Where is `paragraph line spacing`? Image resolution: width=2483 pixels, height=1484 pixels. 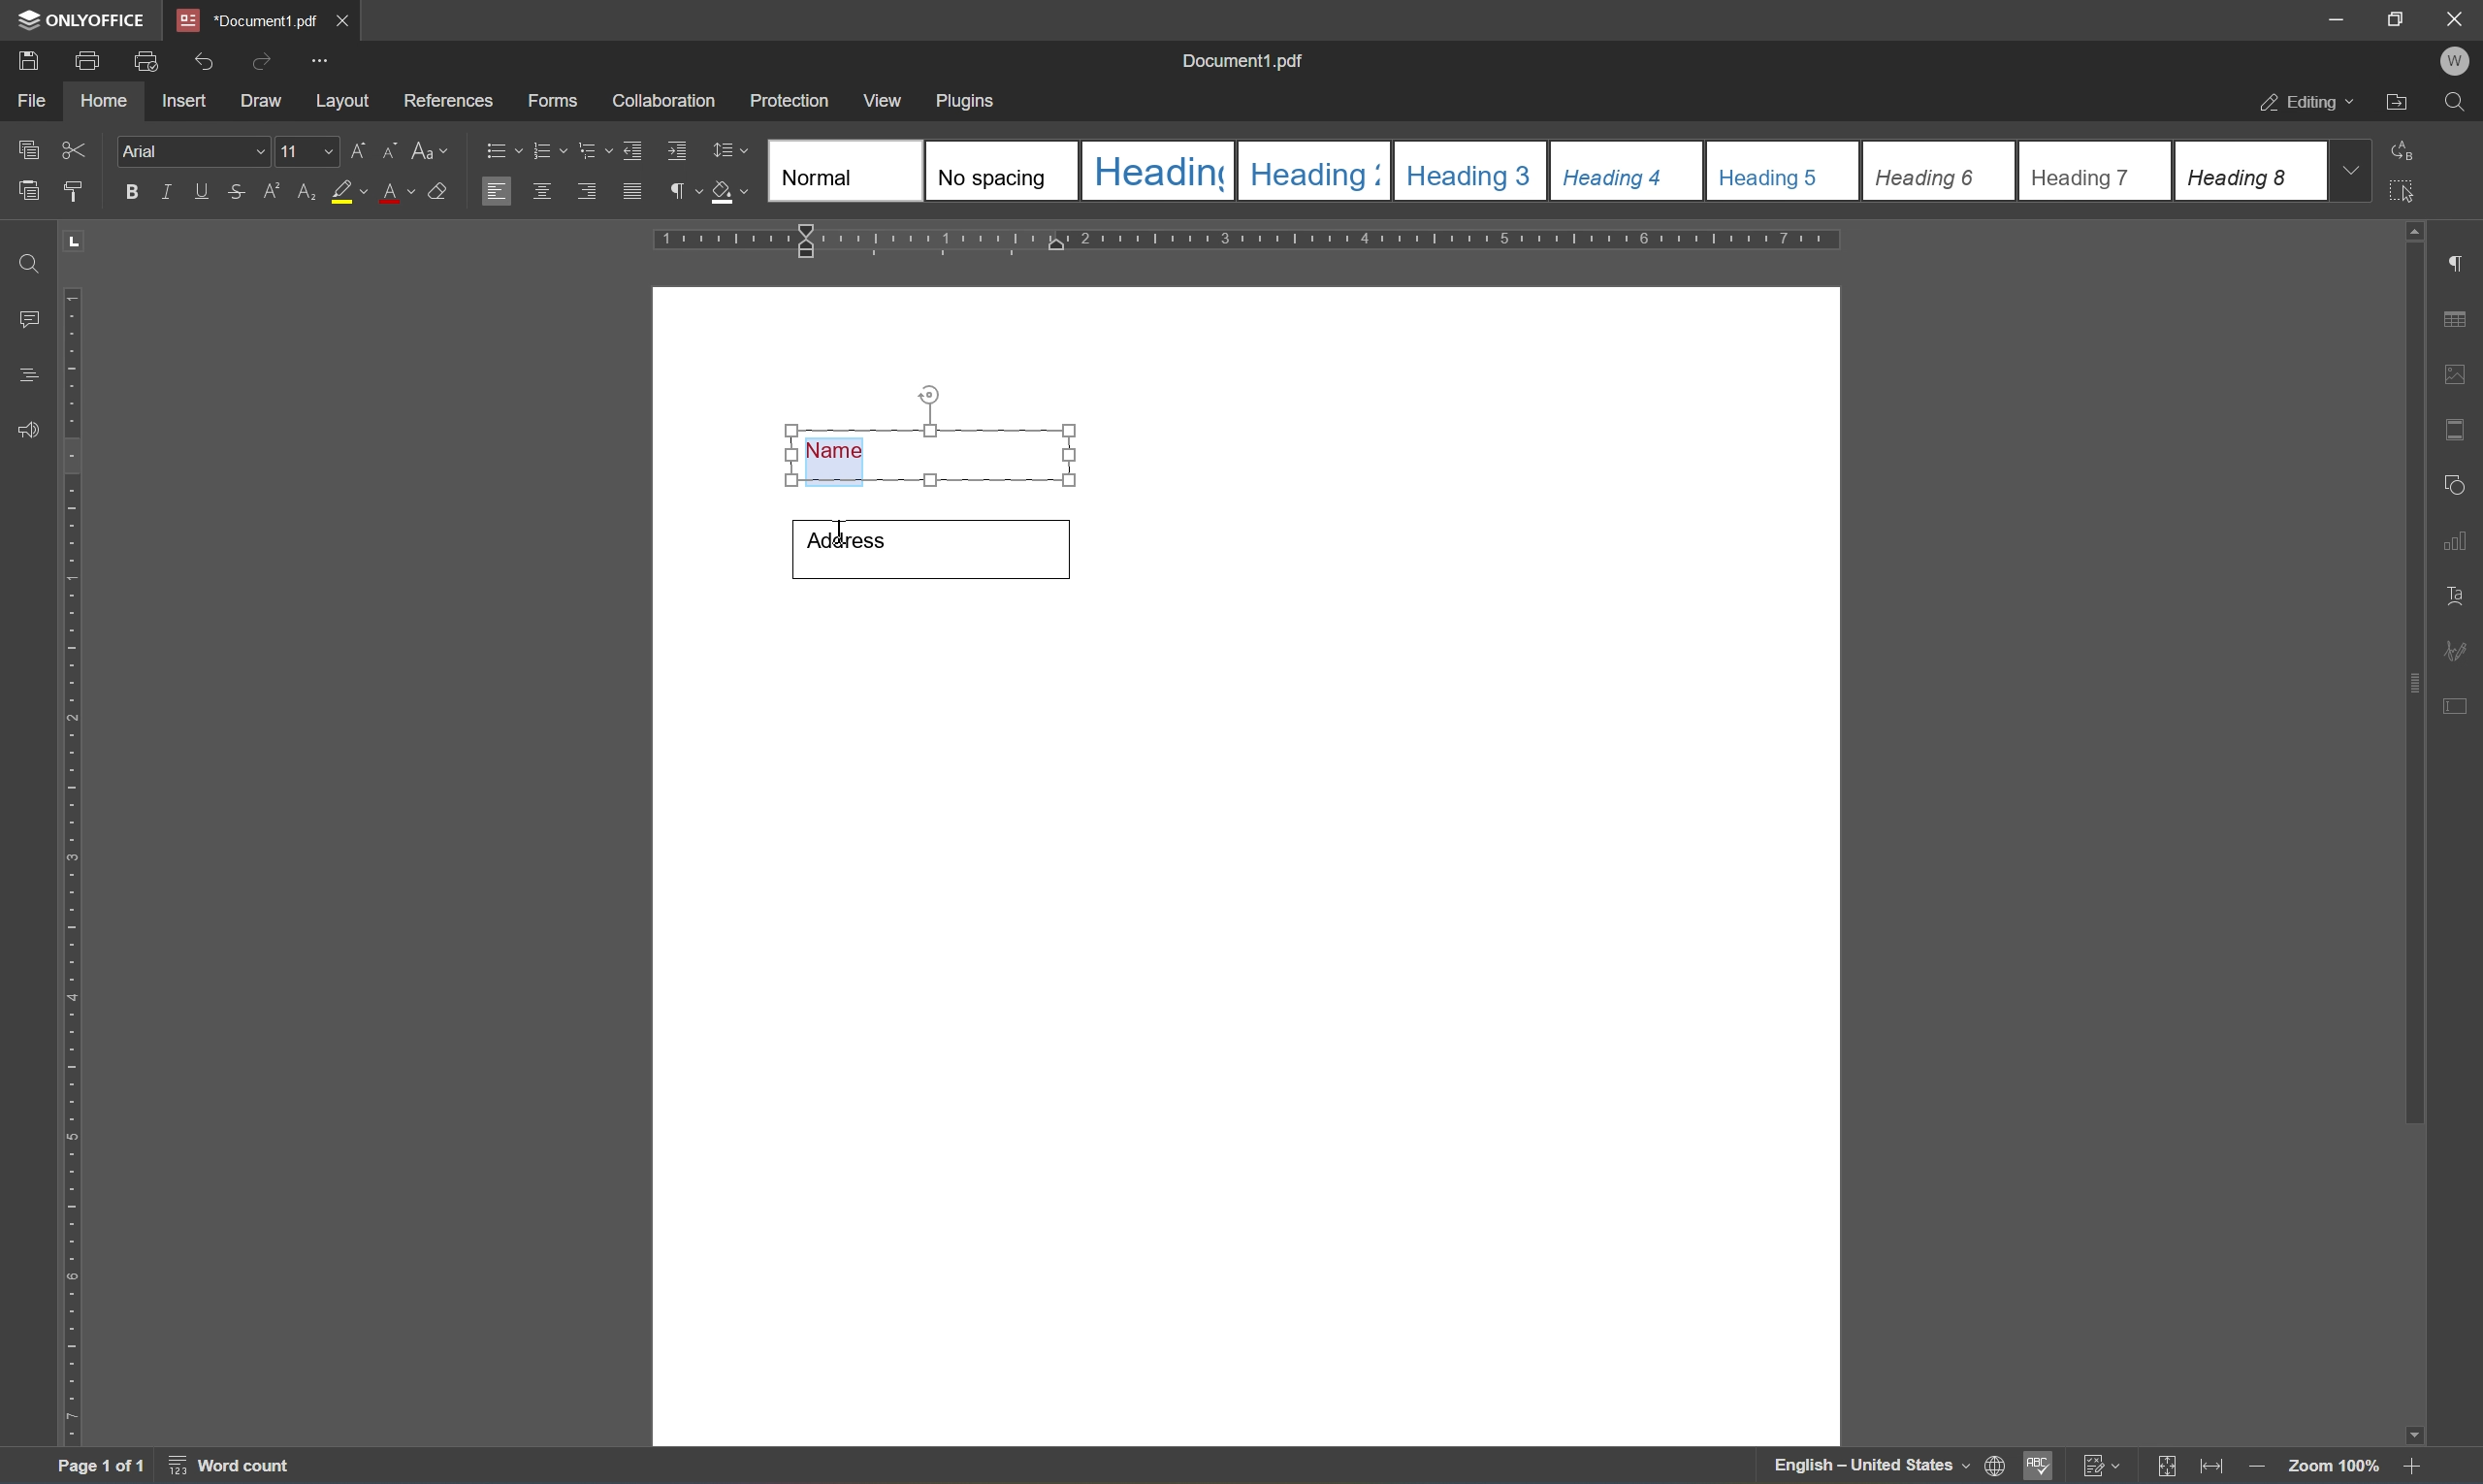
paragraph line spacing is located at coordinates (734, 150).